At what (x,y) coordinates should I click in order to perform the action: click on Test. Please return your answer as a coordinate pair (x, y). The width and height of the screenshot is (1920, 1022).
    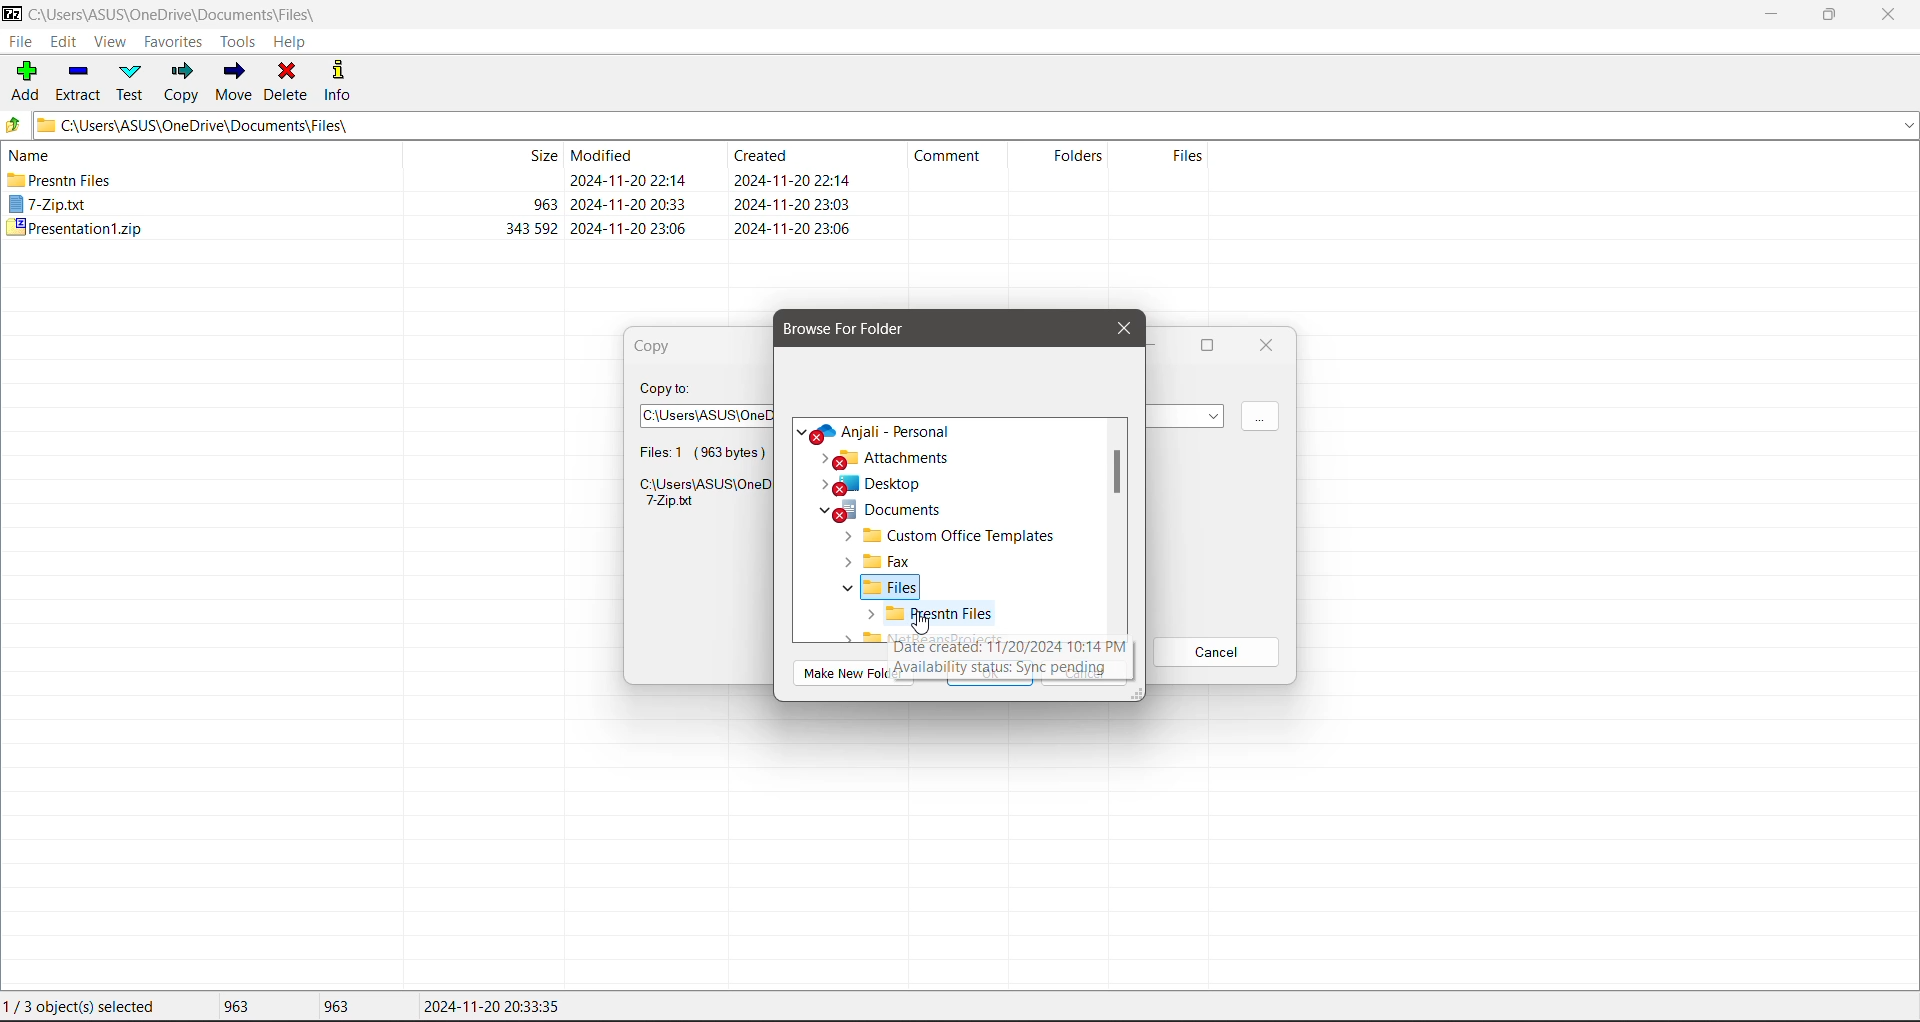
    Looking at the image, I should click on (132, 82).